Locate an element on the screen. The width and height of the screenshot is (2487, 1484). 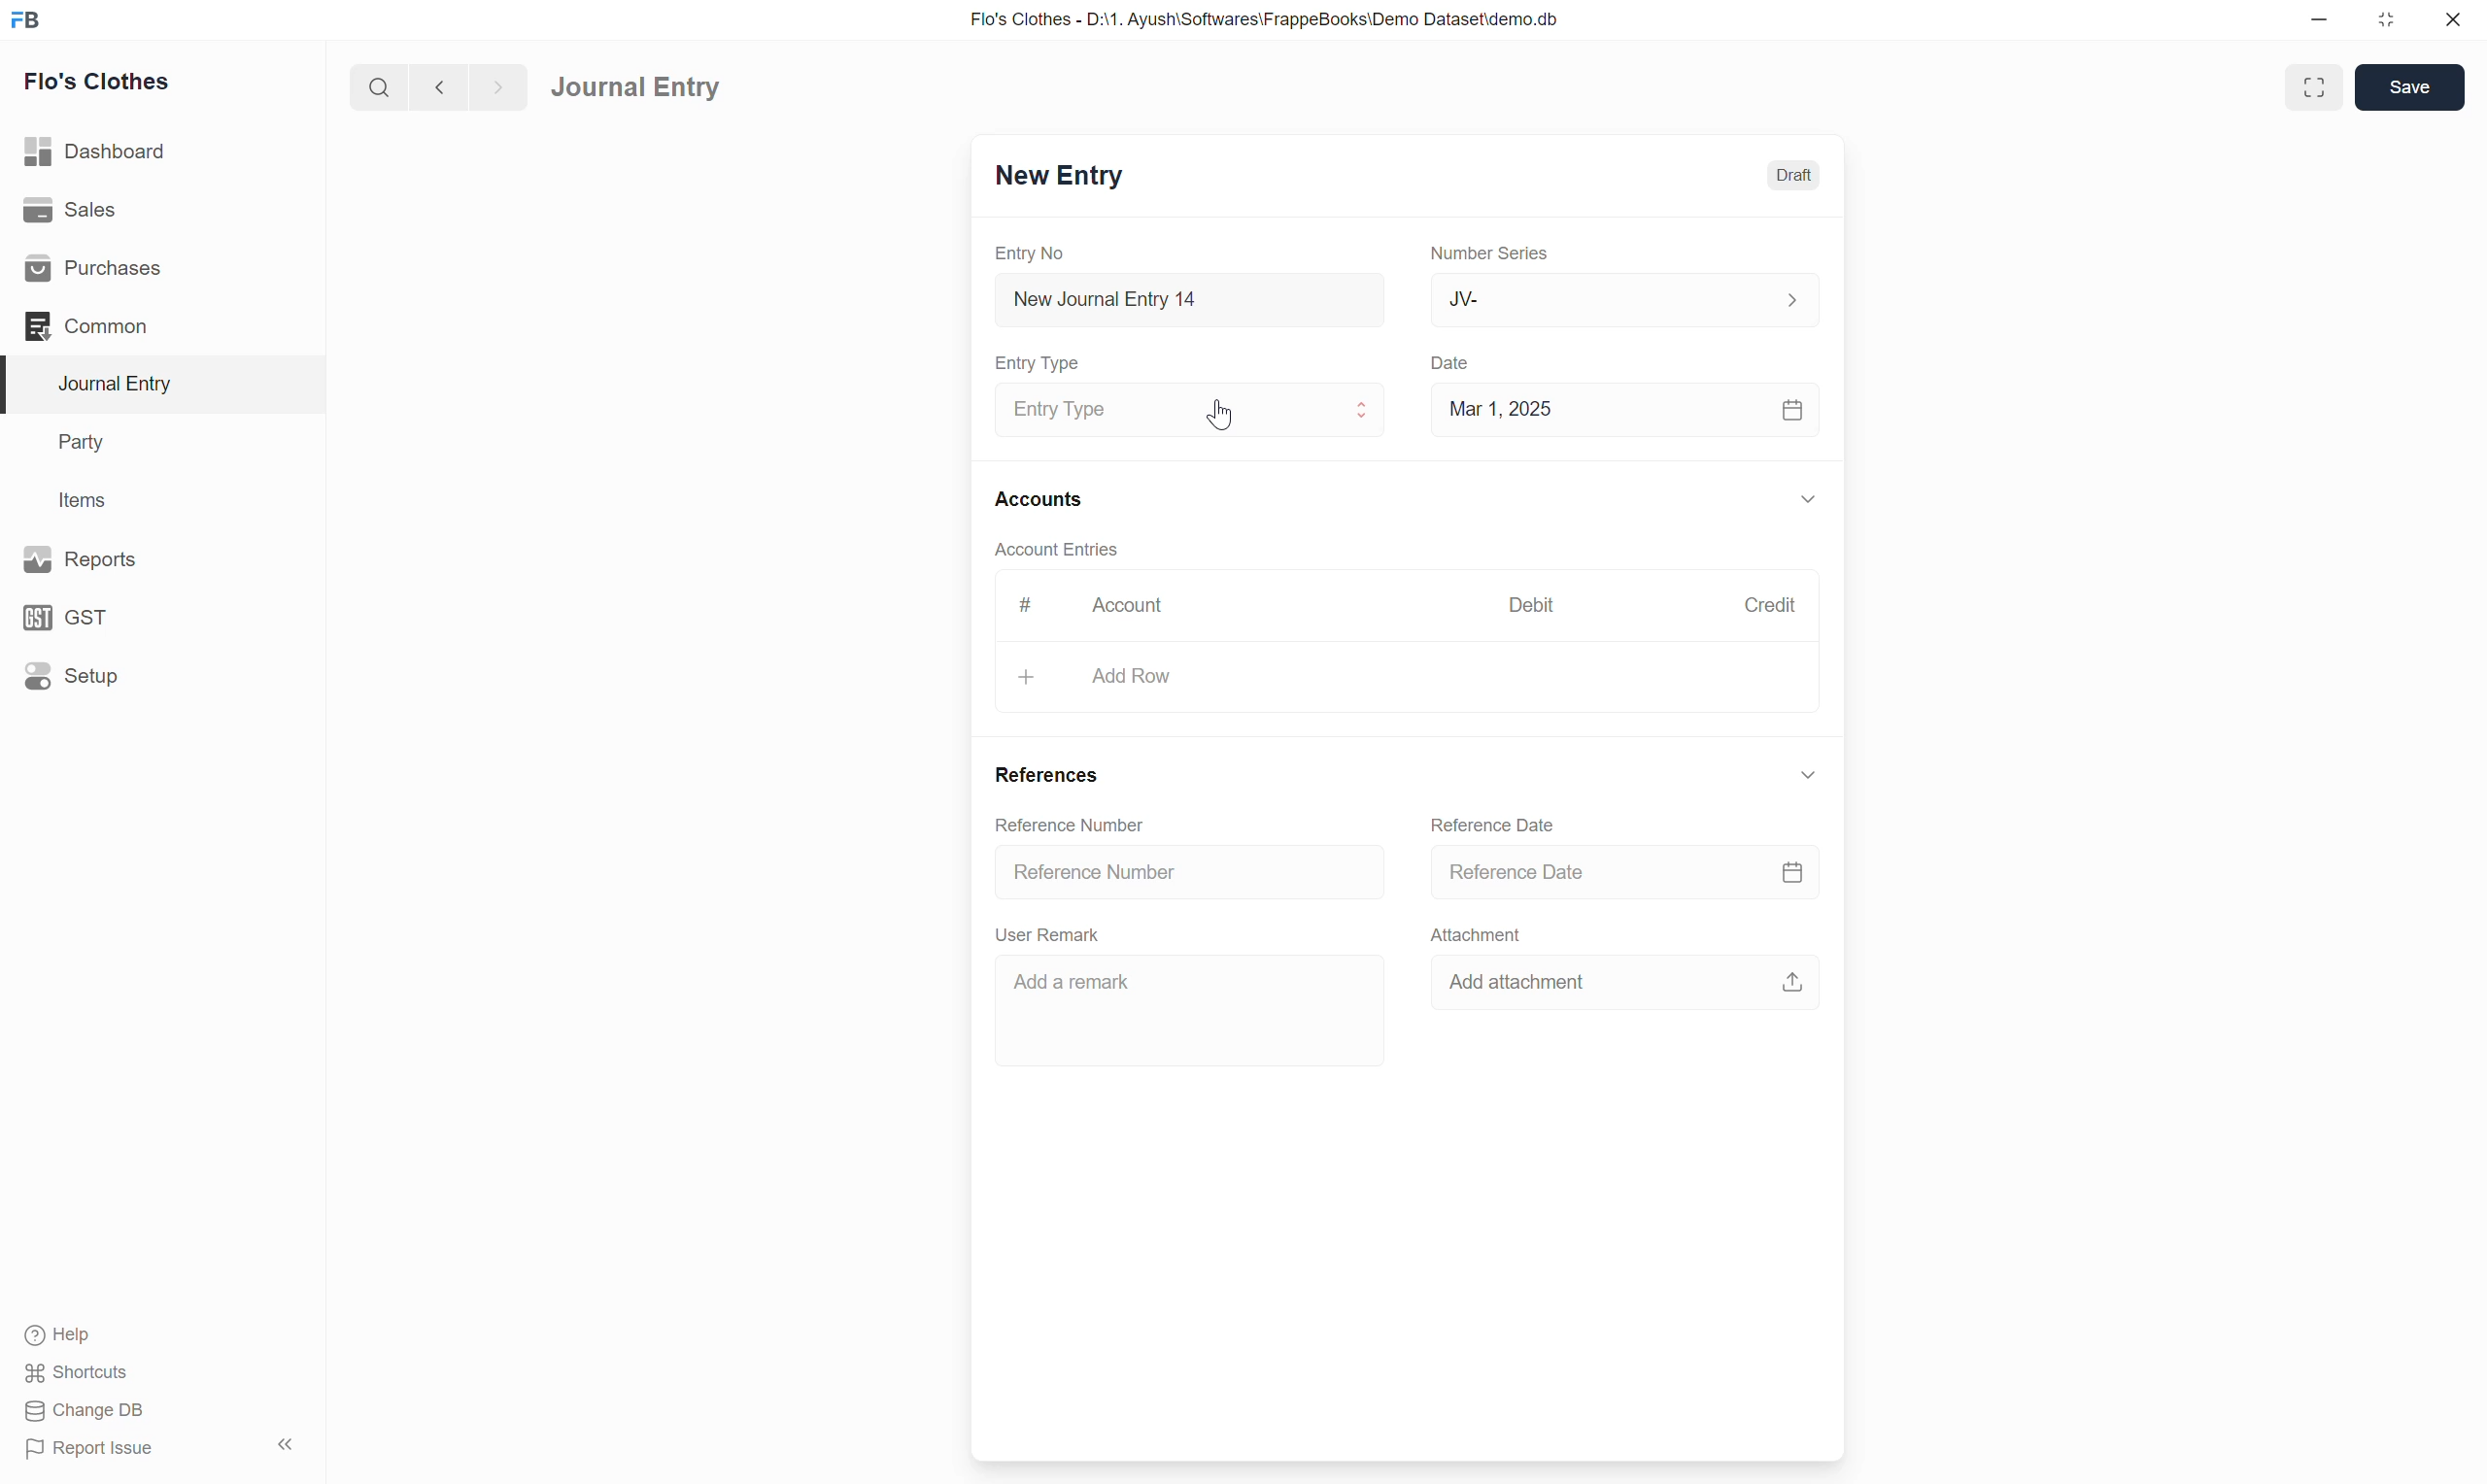
JV- is located at coordinates (1626, 299).